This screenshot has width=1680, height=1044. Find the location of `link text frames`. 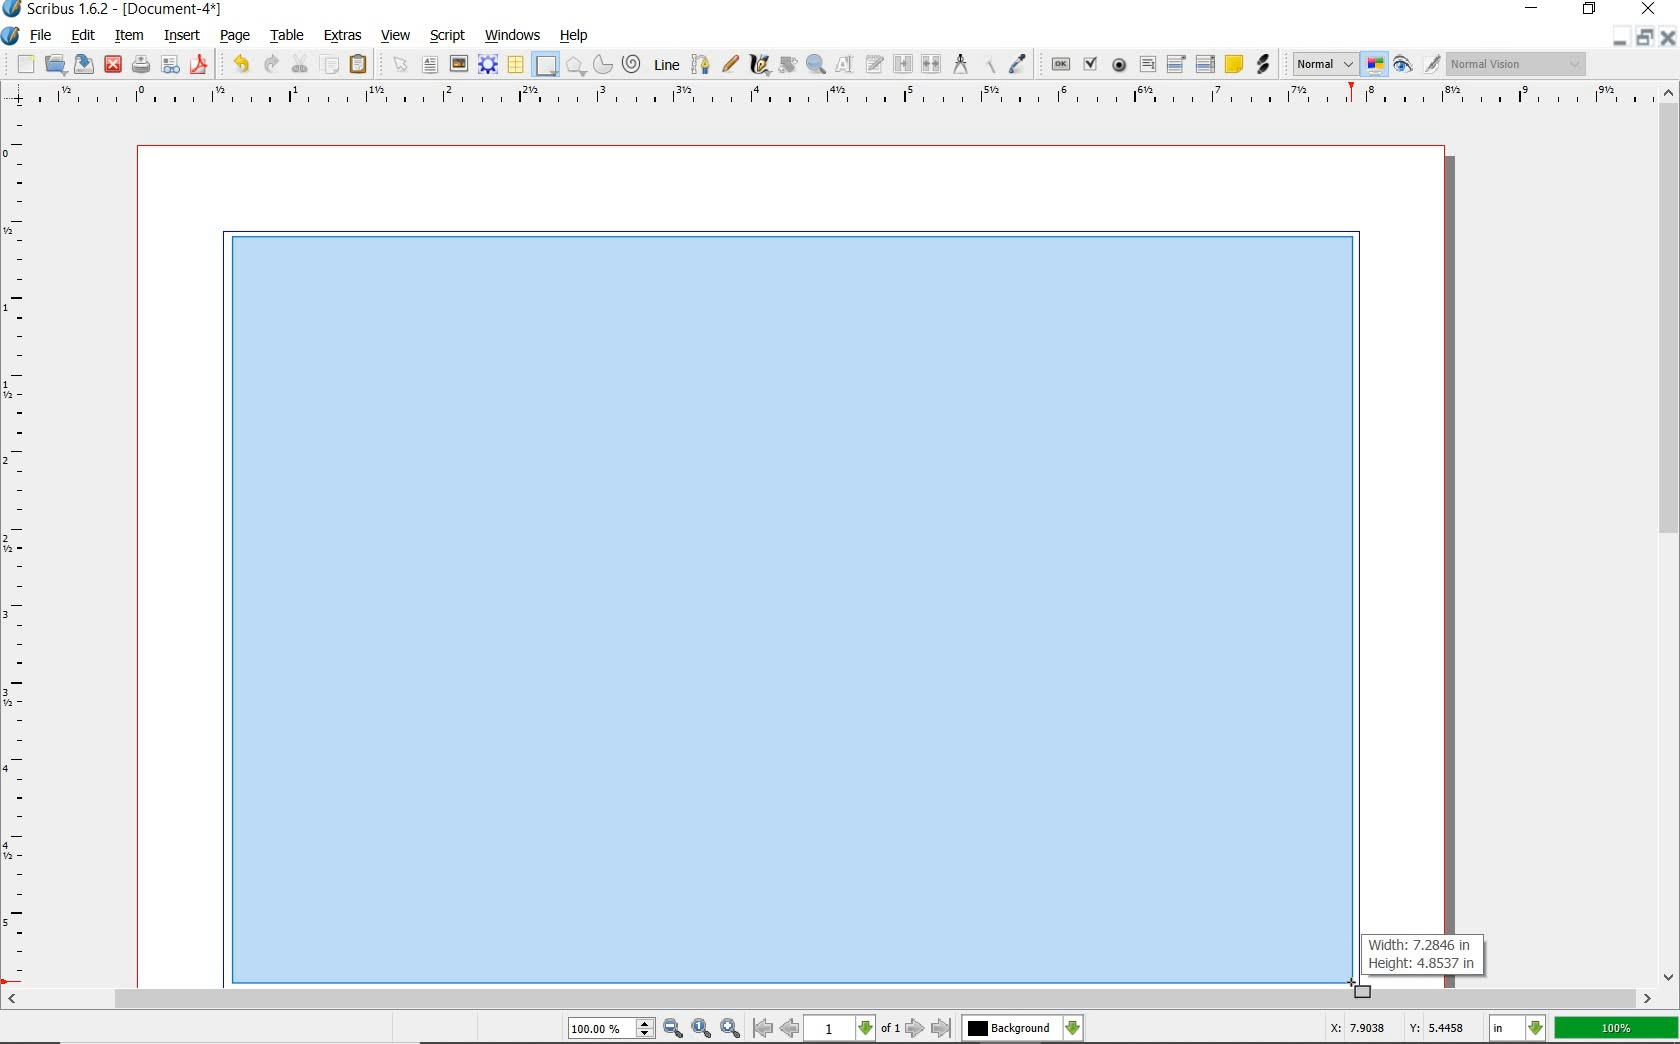

link text frames is located at coordinates (900, 63).